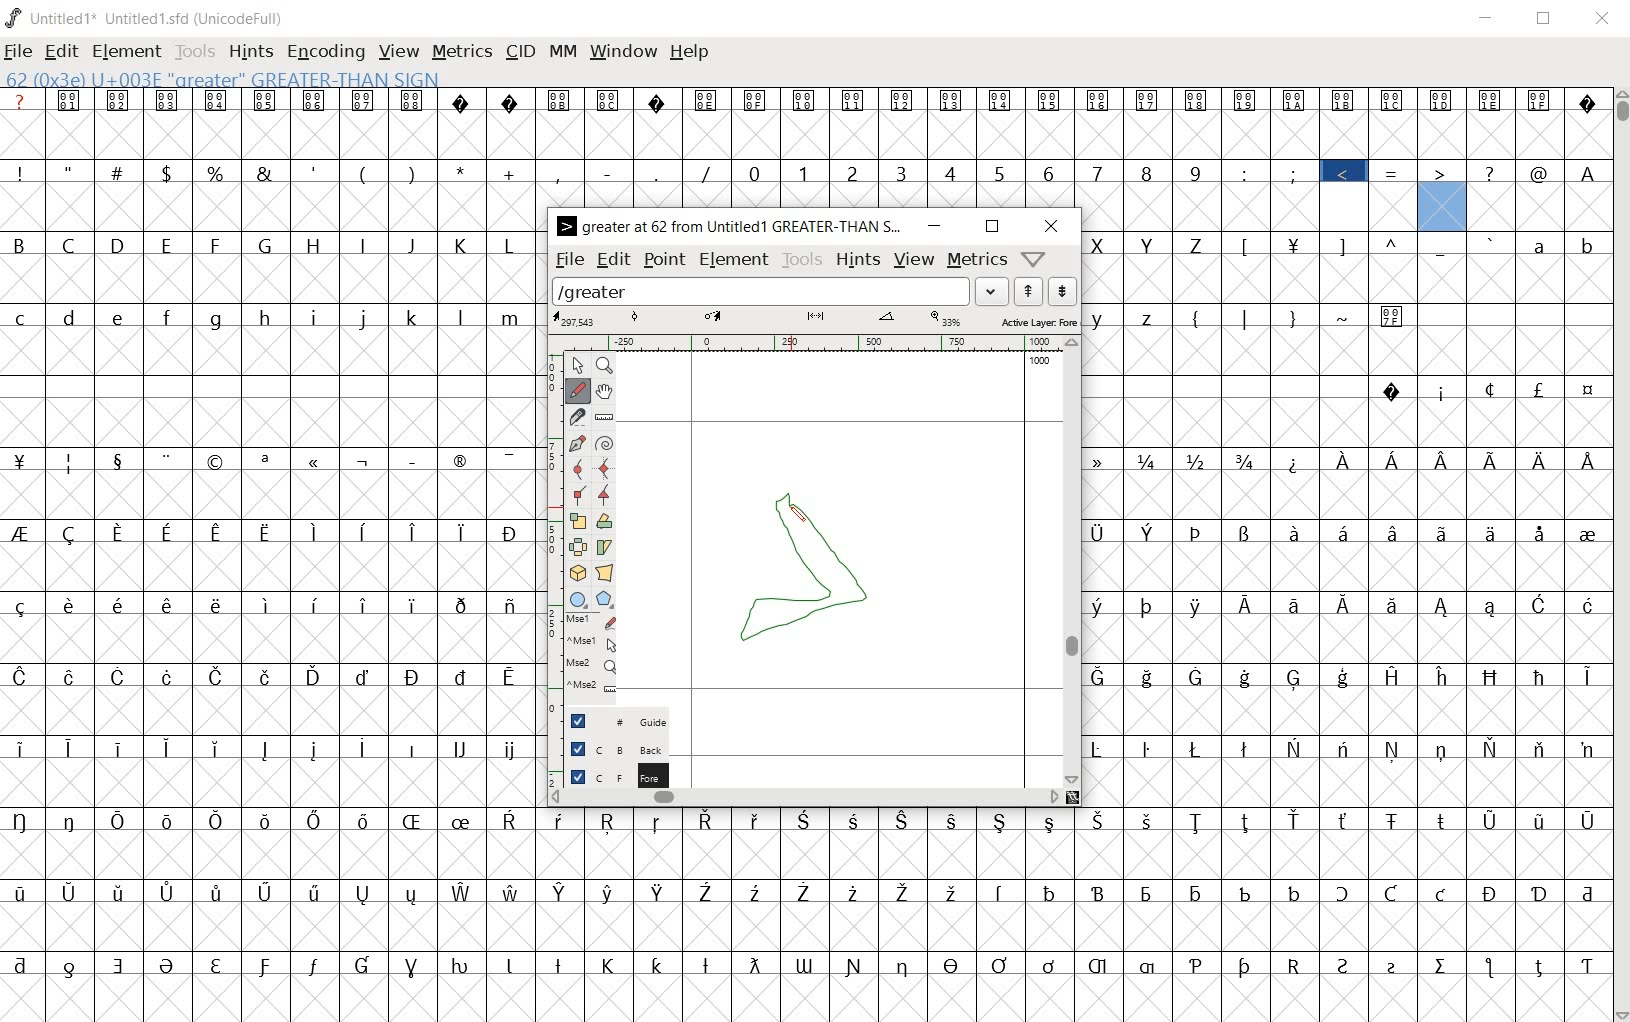 This screenshot has height=1022, width=1630. Describe the element at coordinates (611, 261) in the screenshot. I see `edit` at that location.